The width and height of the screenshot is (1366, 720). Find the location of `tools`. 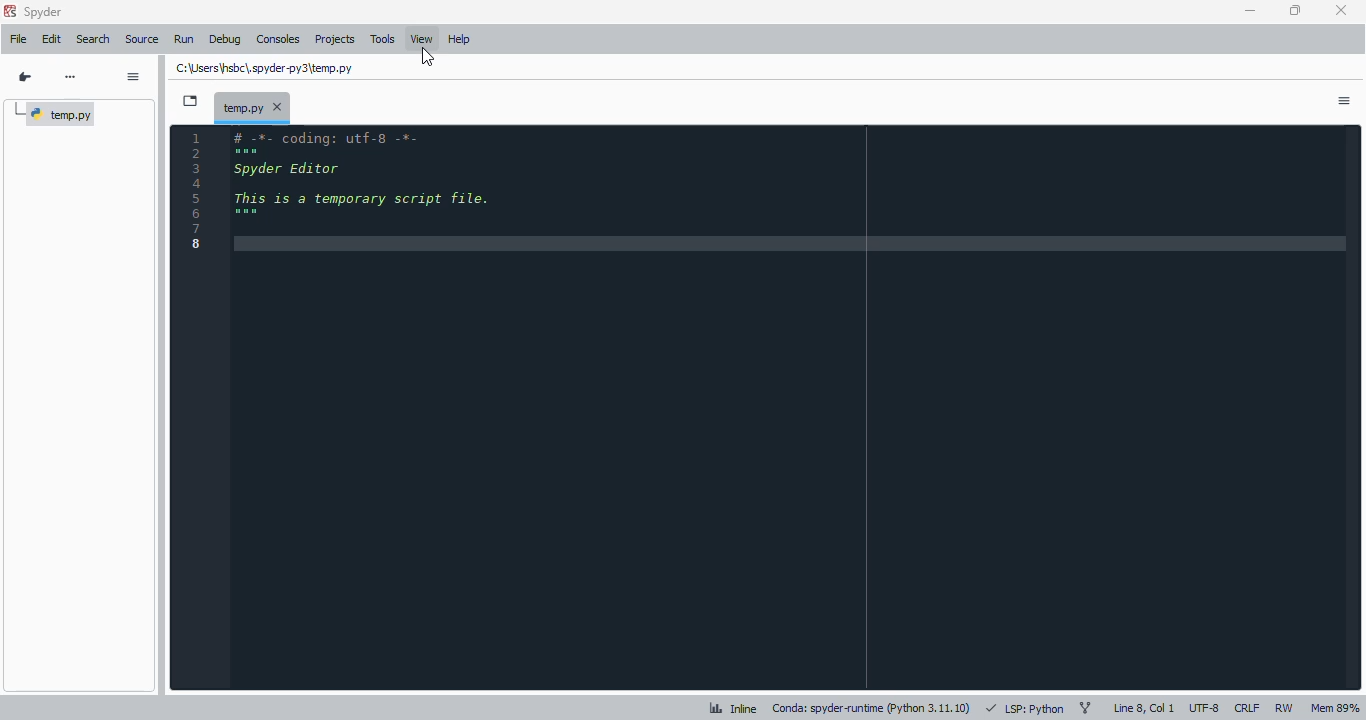

tools is located at coordinates (383, 39).